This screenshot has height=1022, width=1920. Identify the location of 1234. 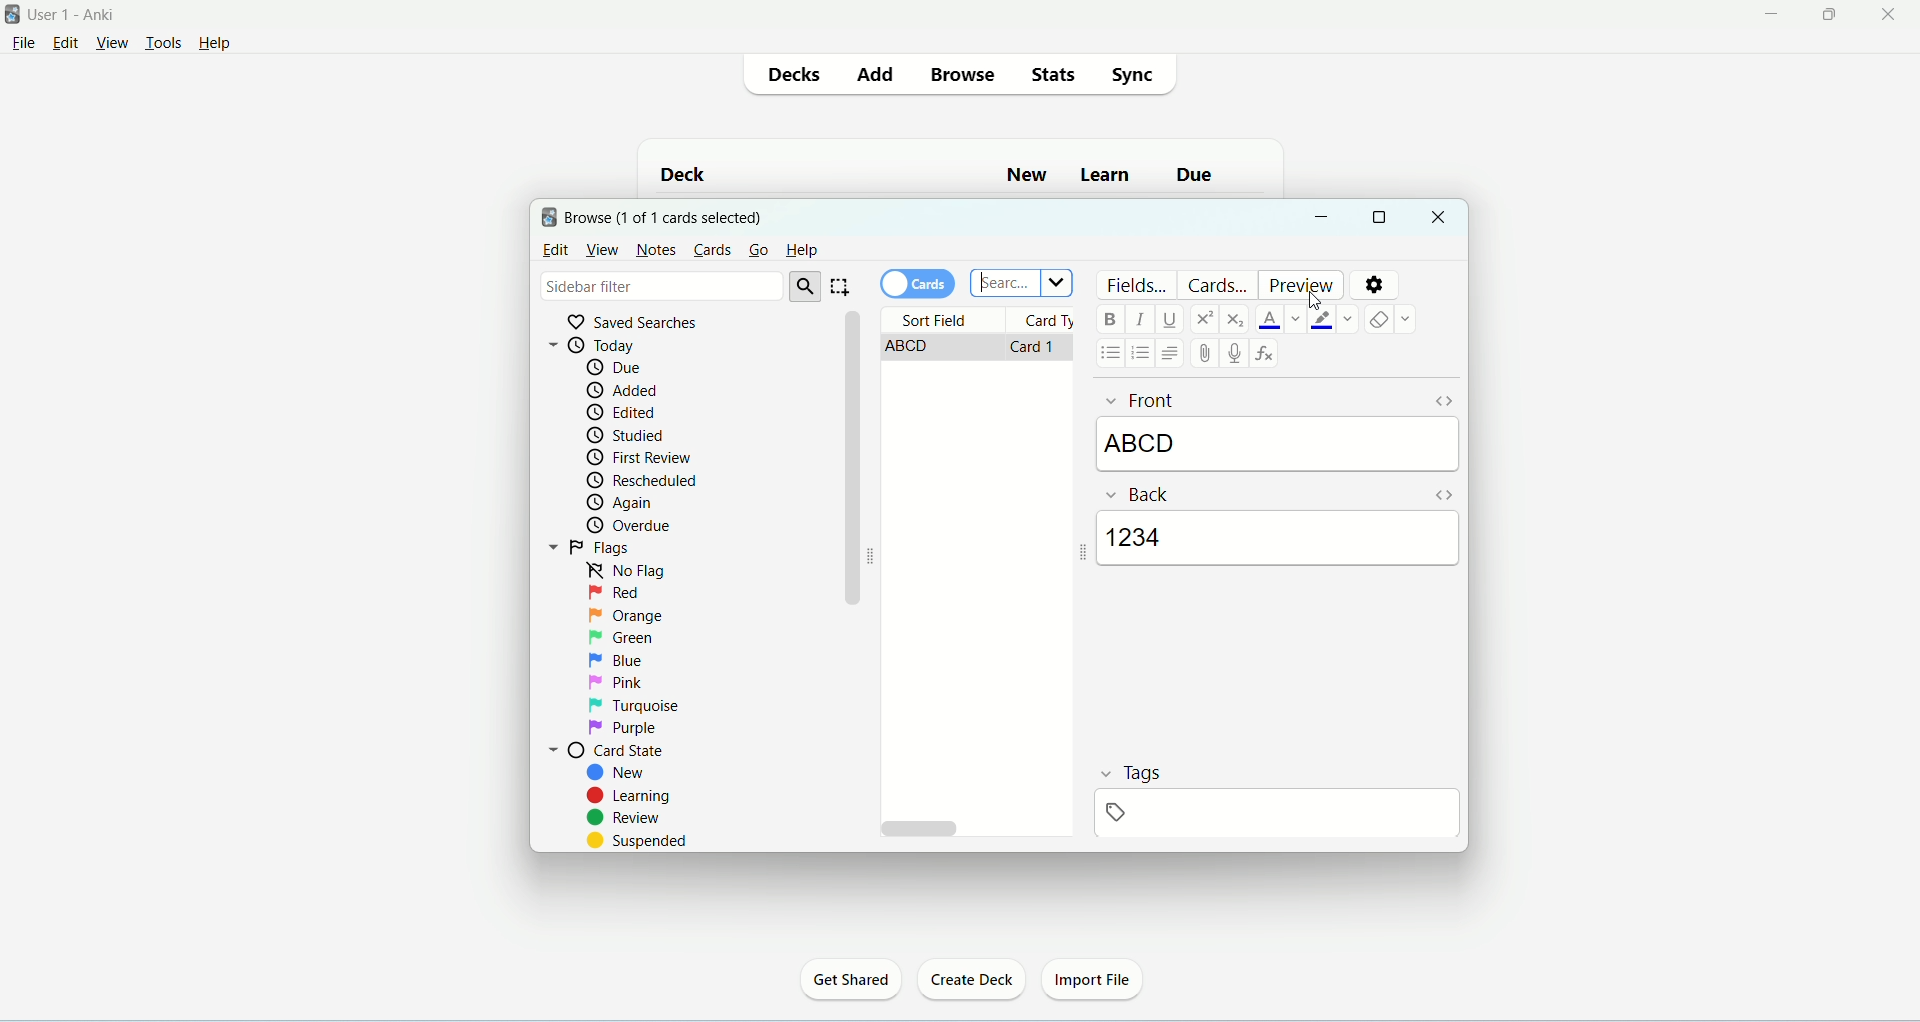
(1279, 539).